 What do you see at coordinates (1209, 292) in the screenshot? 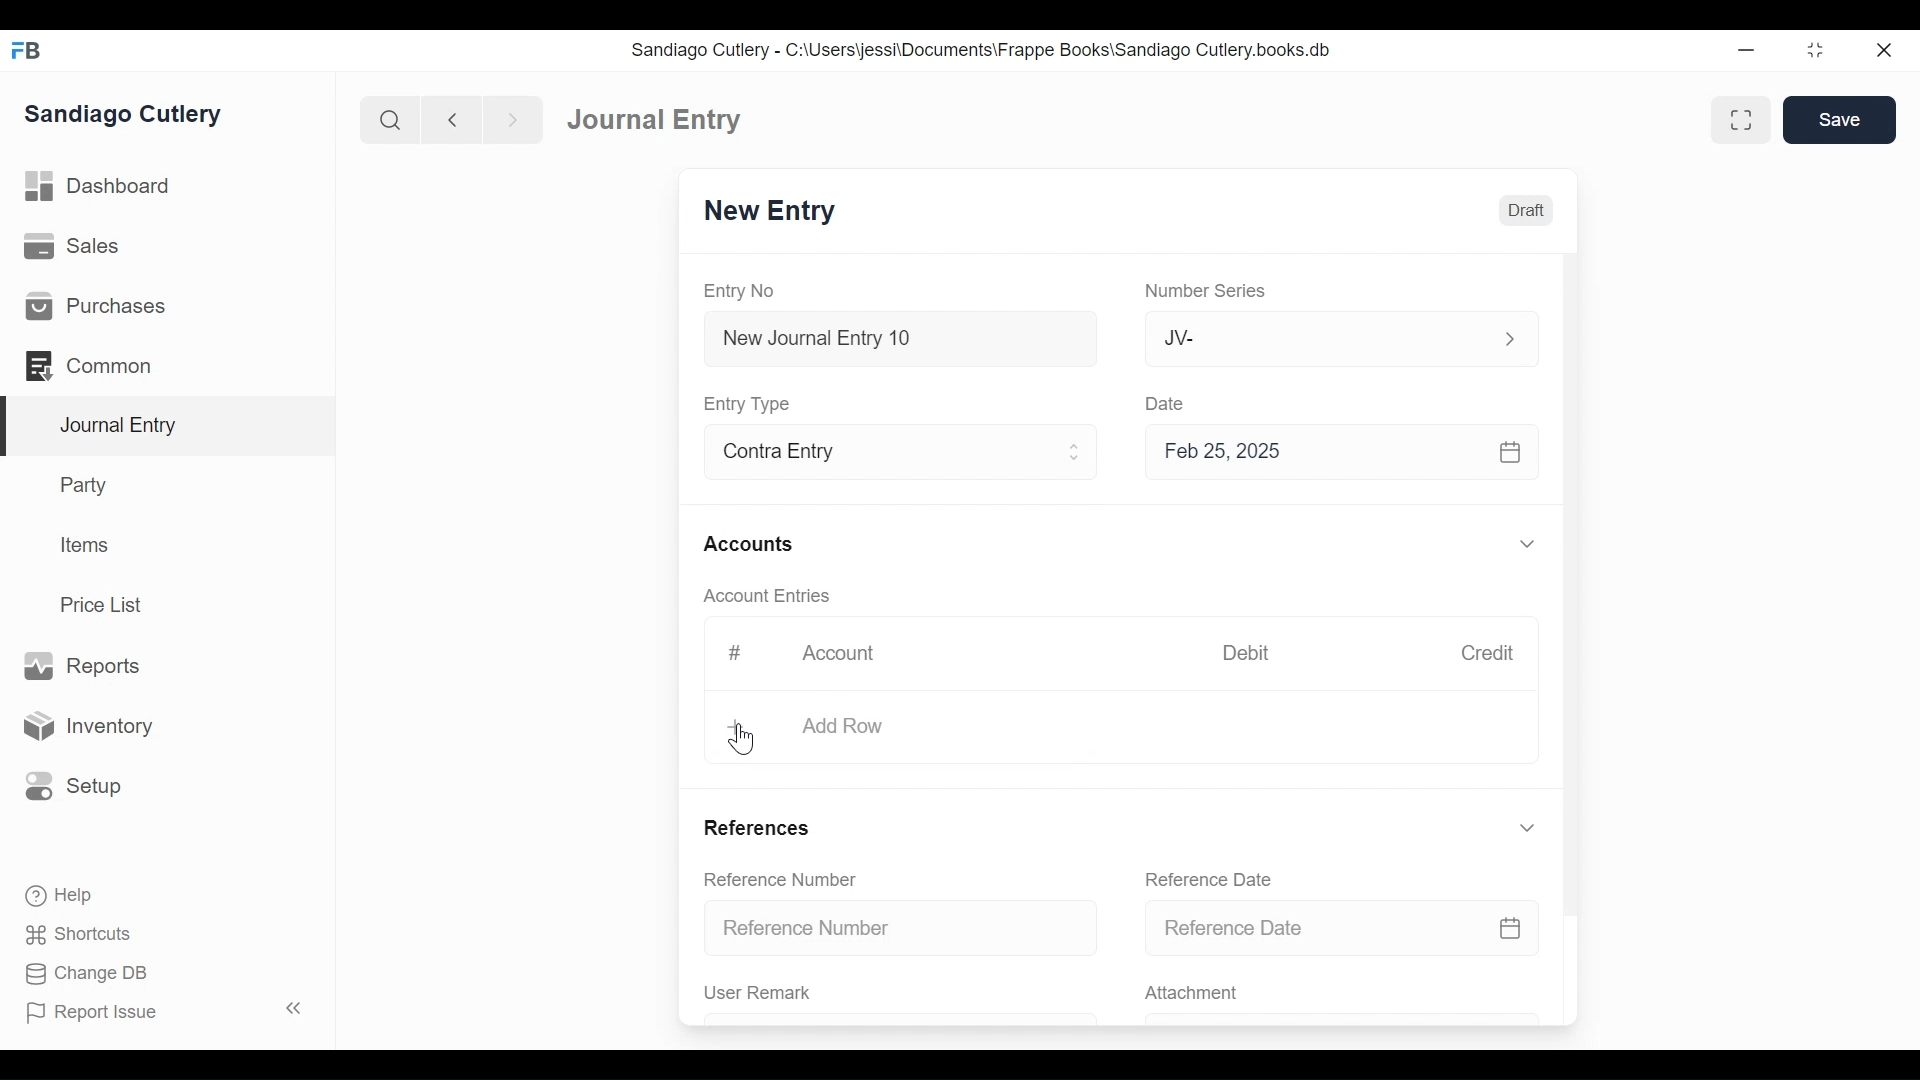
I see `Number Series` at bounding box center [1209, 292].